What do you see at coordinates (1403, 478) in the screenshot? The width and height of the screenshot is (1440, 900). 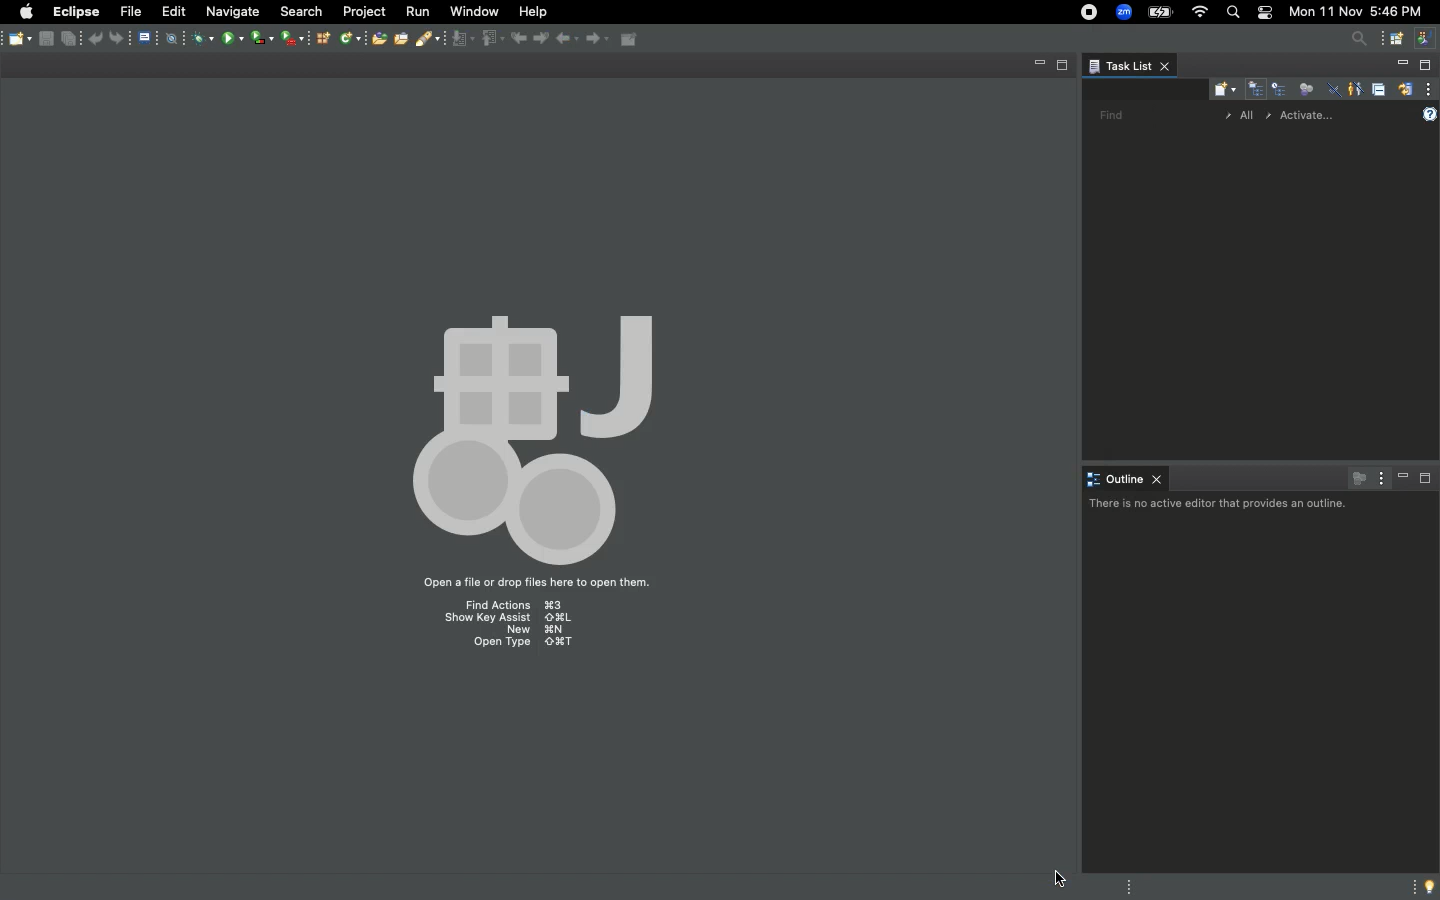 I see `Minimize` at bounding box center [1403, 478].